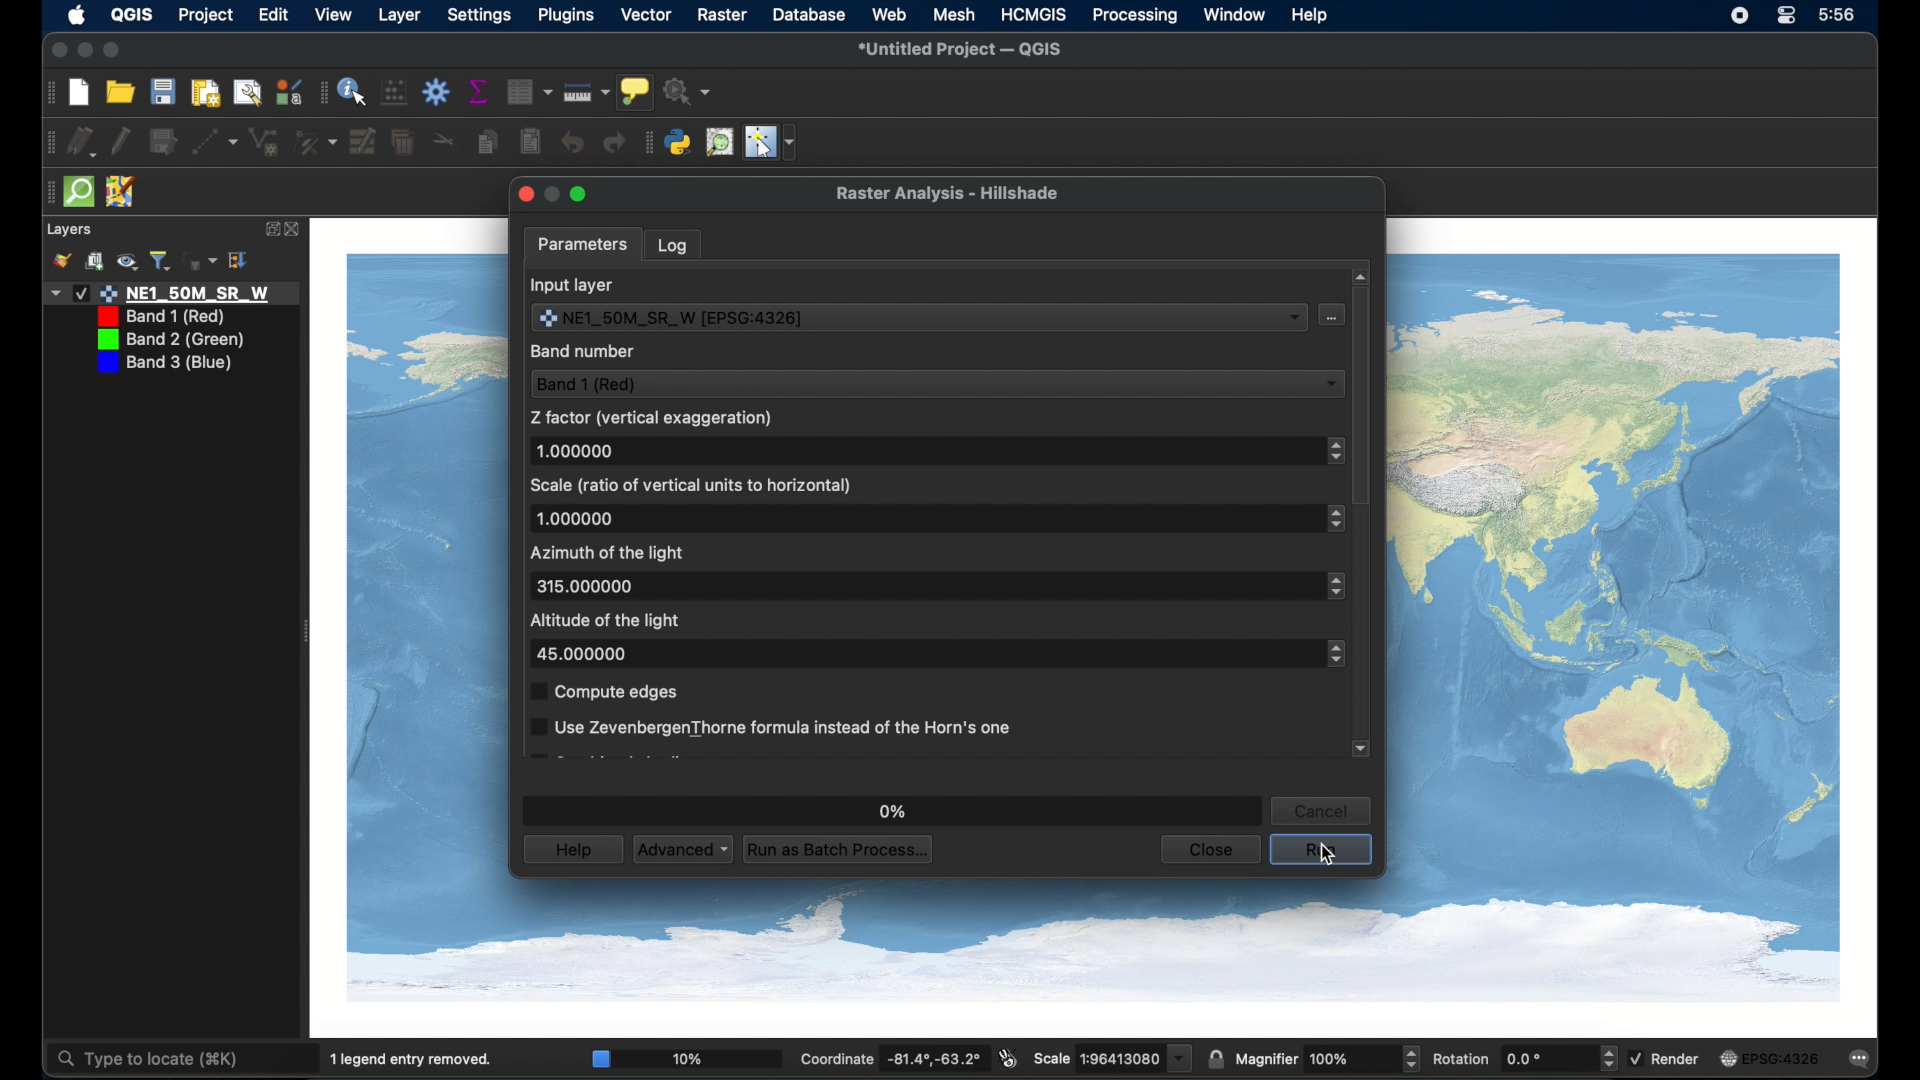 Image resolution: width=1920 pixels, height=1080 pixels. I want to click on input layer dropdown, so click(919, 317).